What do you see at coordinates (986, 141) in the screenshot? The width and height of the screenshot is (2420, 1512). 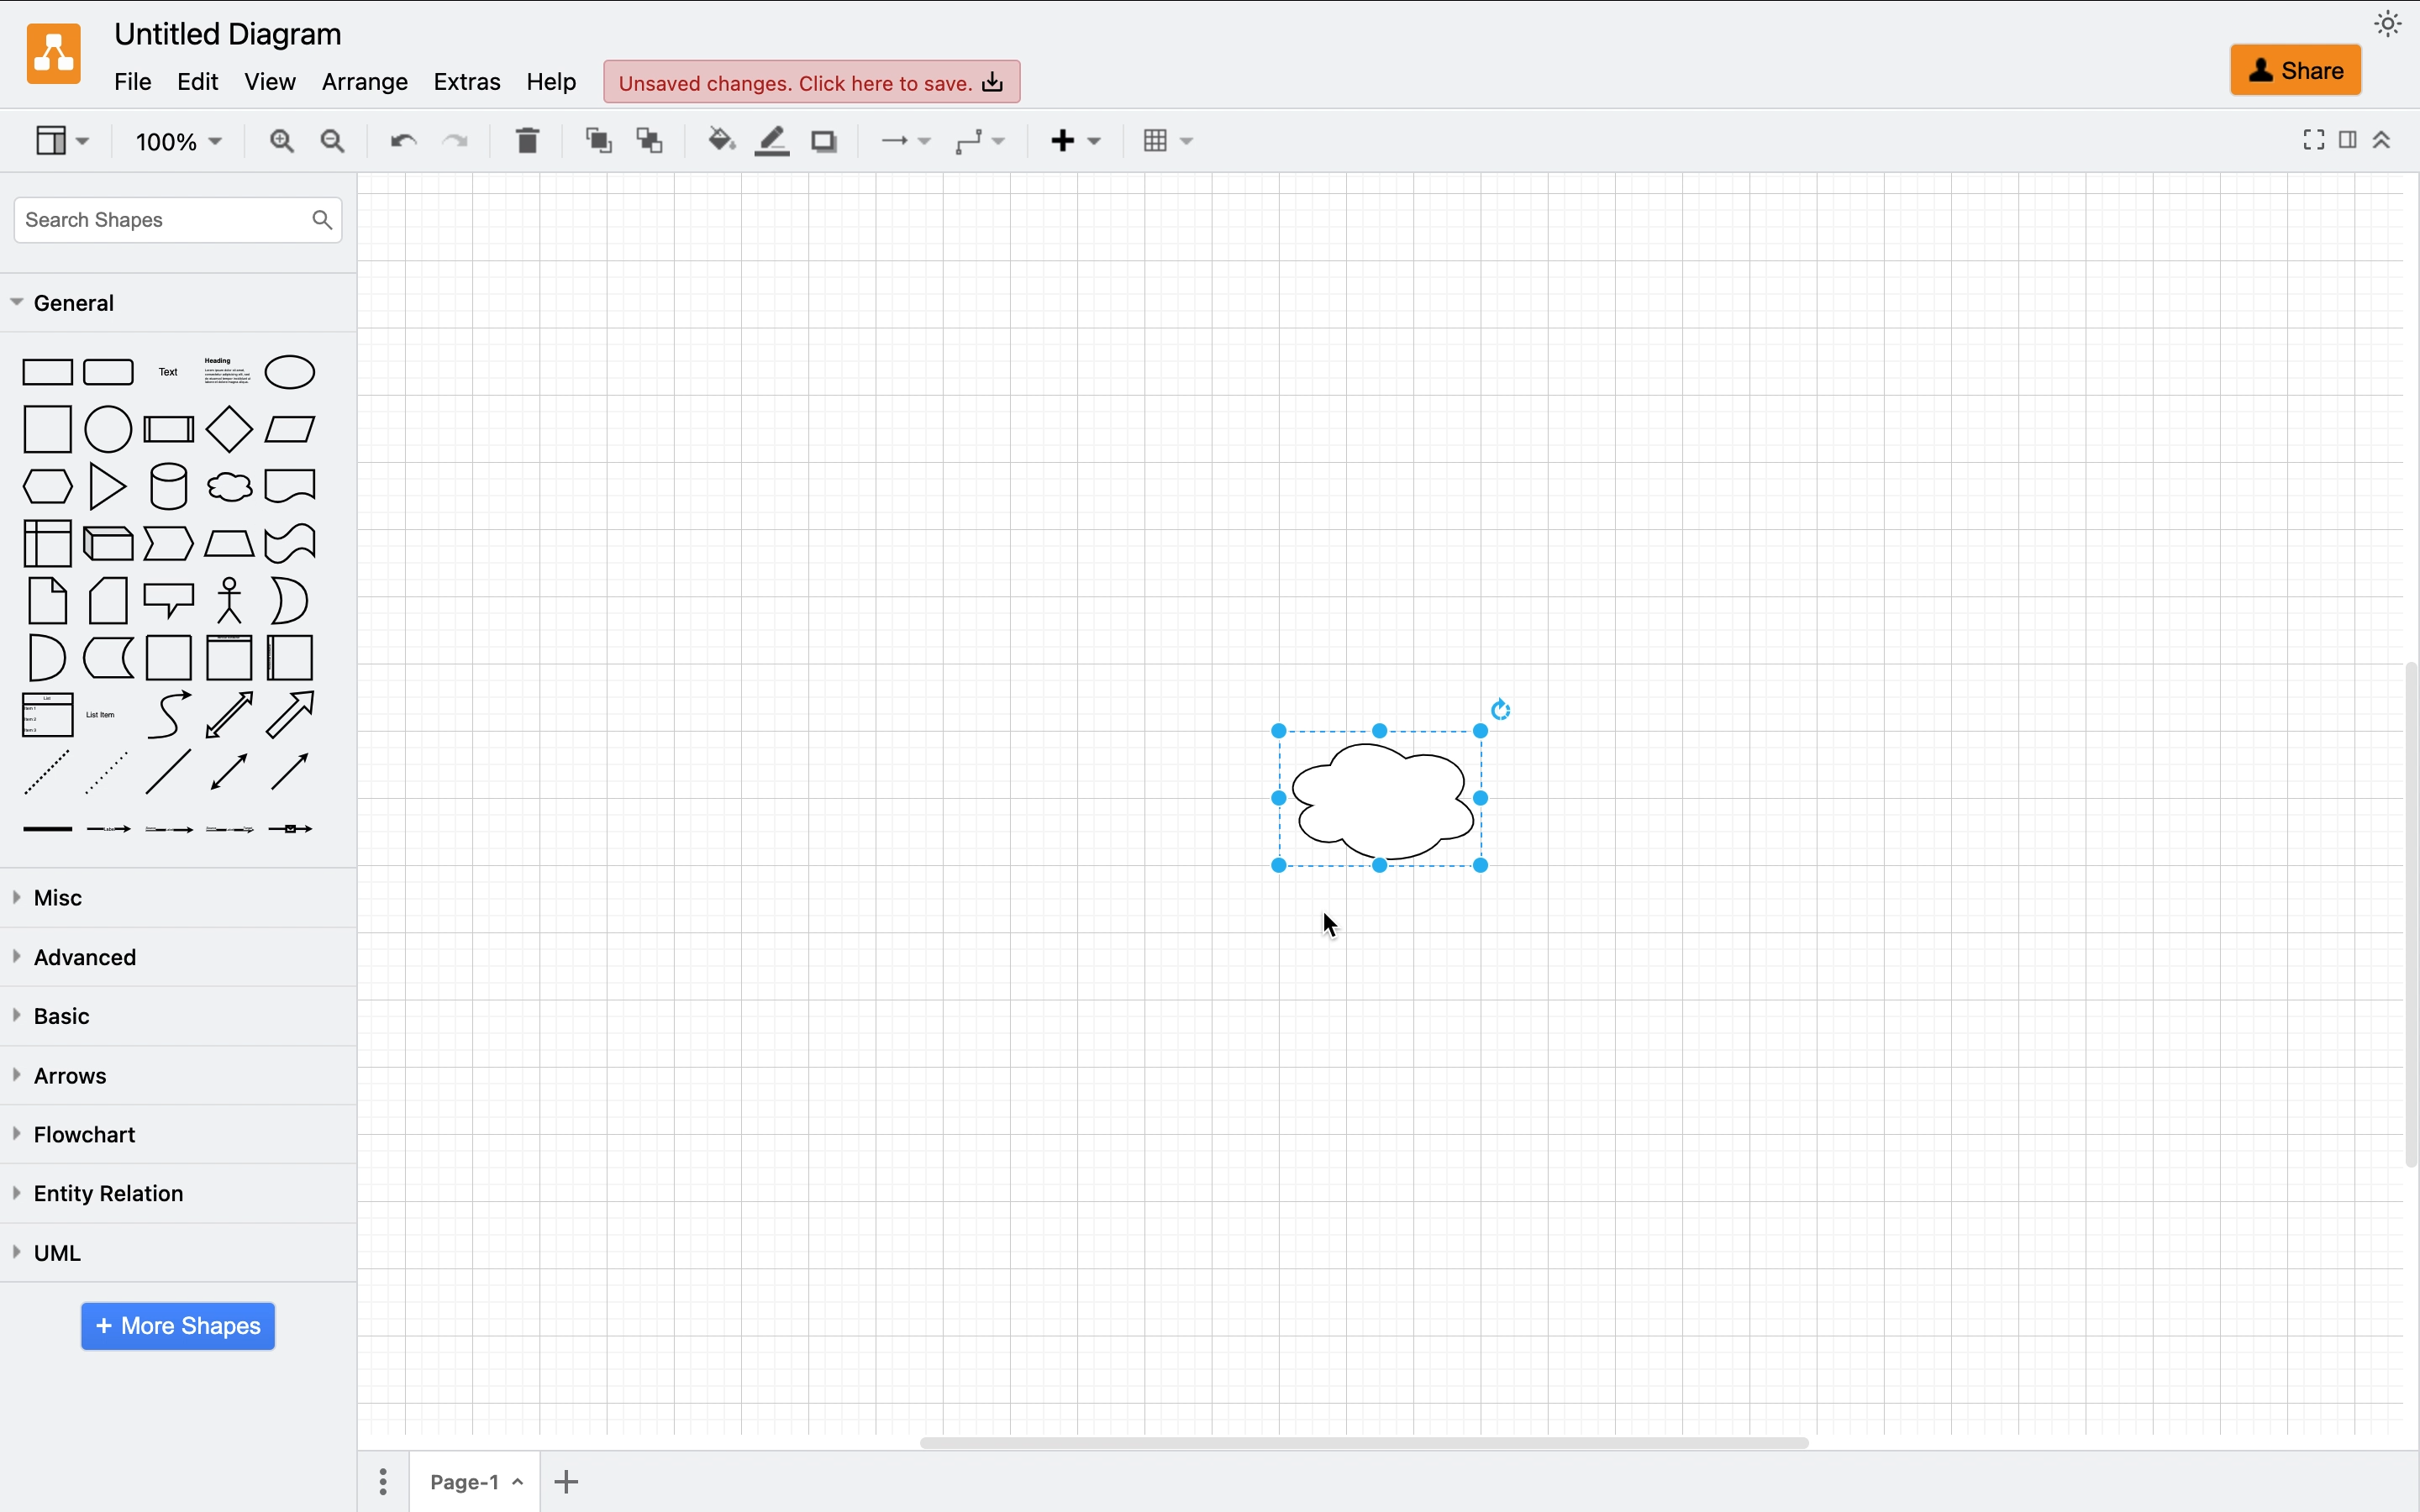 I see `waypoints` at bounding box center [986, 141].